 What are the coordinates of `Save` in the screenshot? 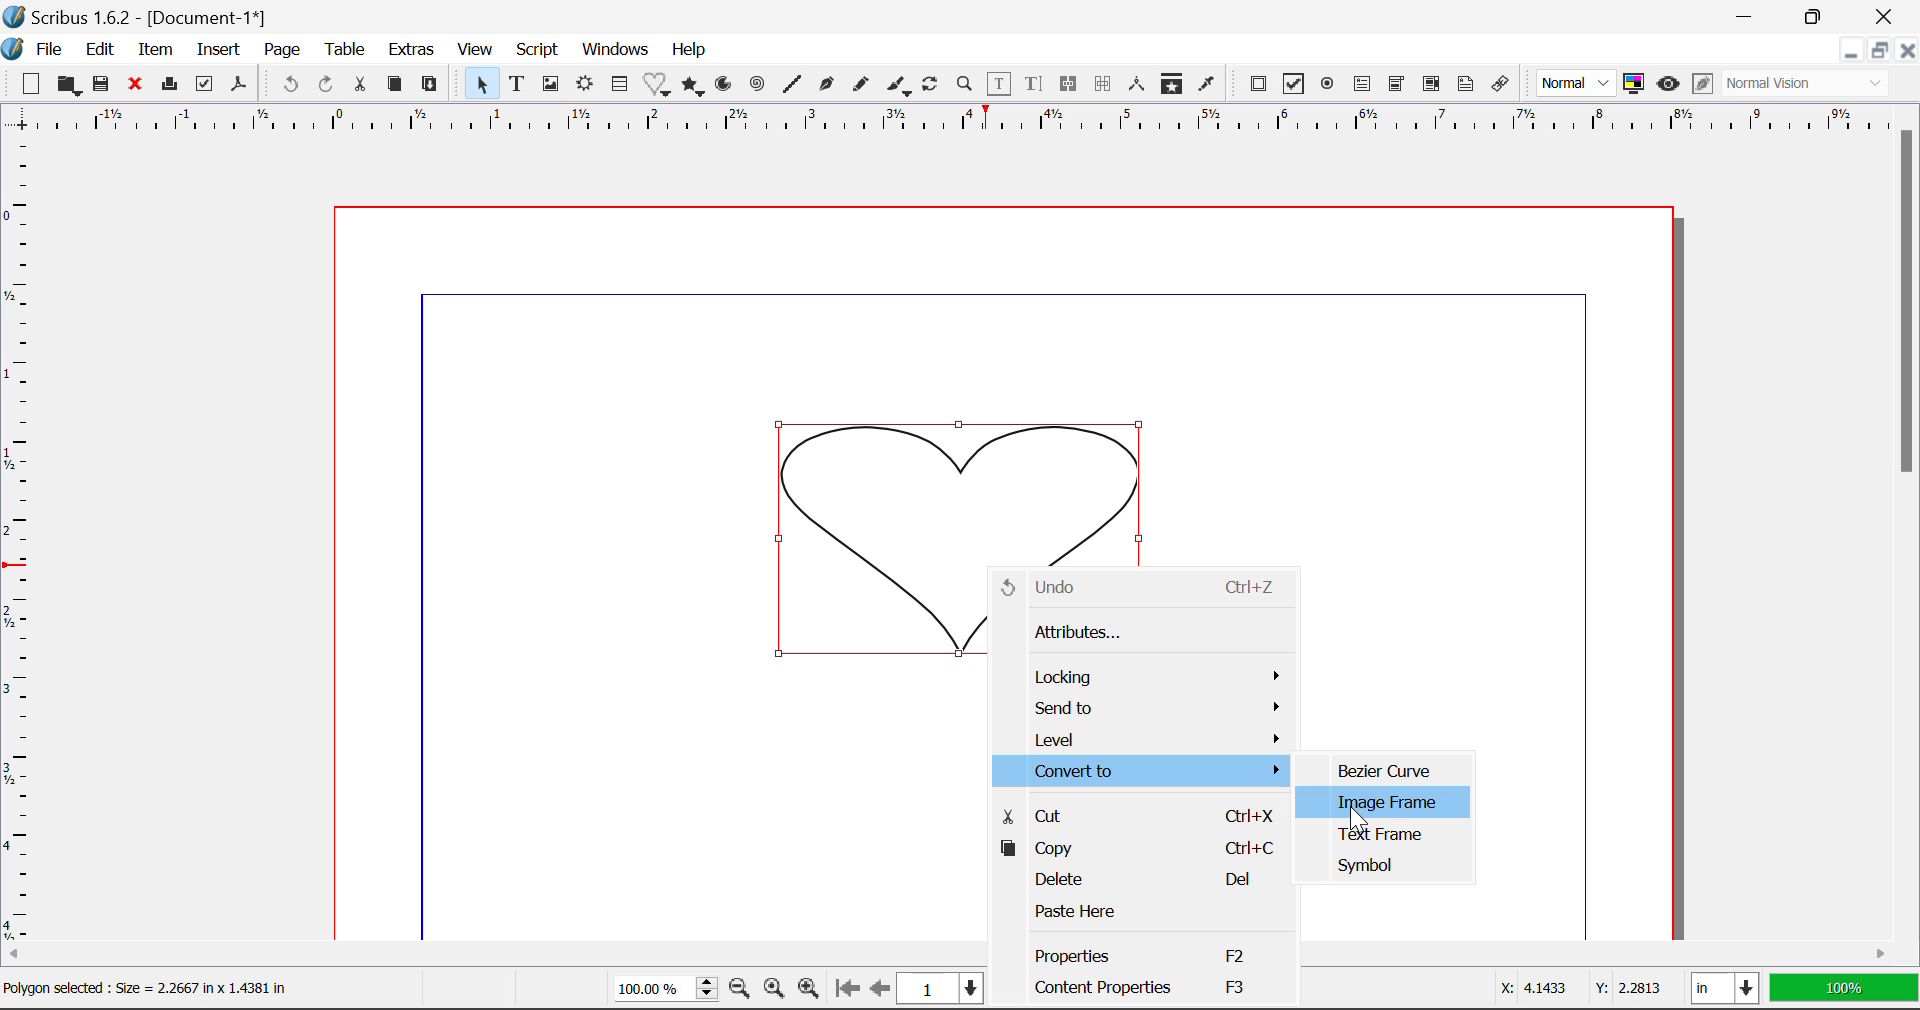 It's located at (107, 87).